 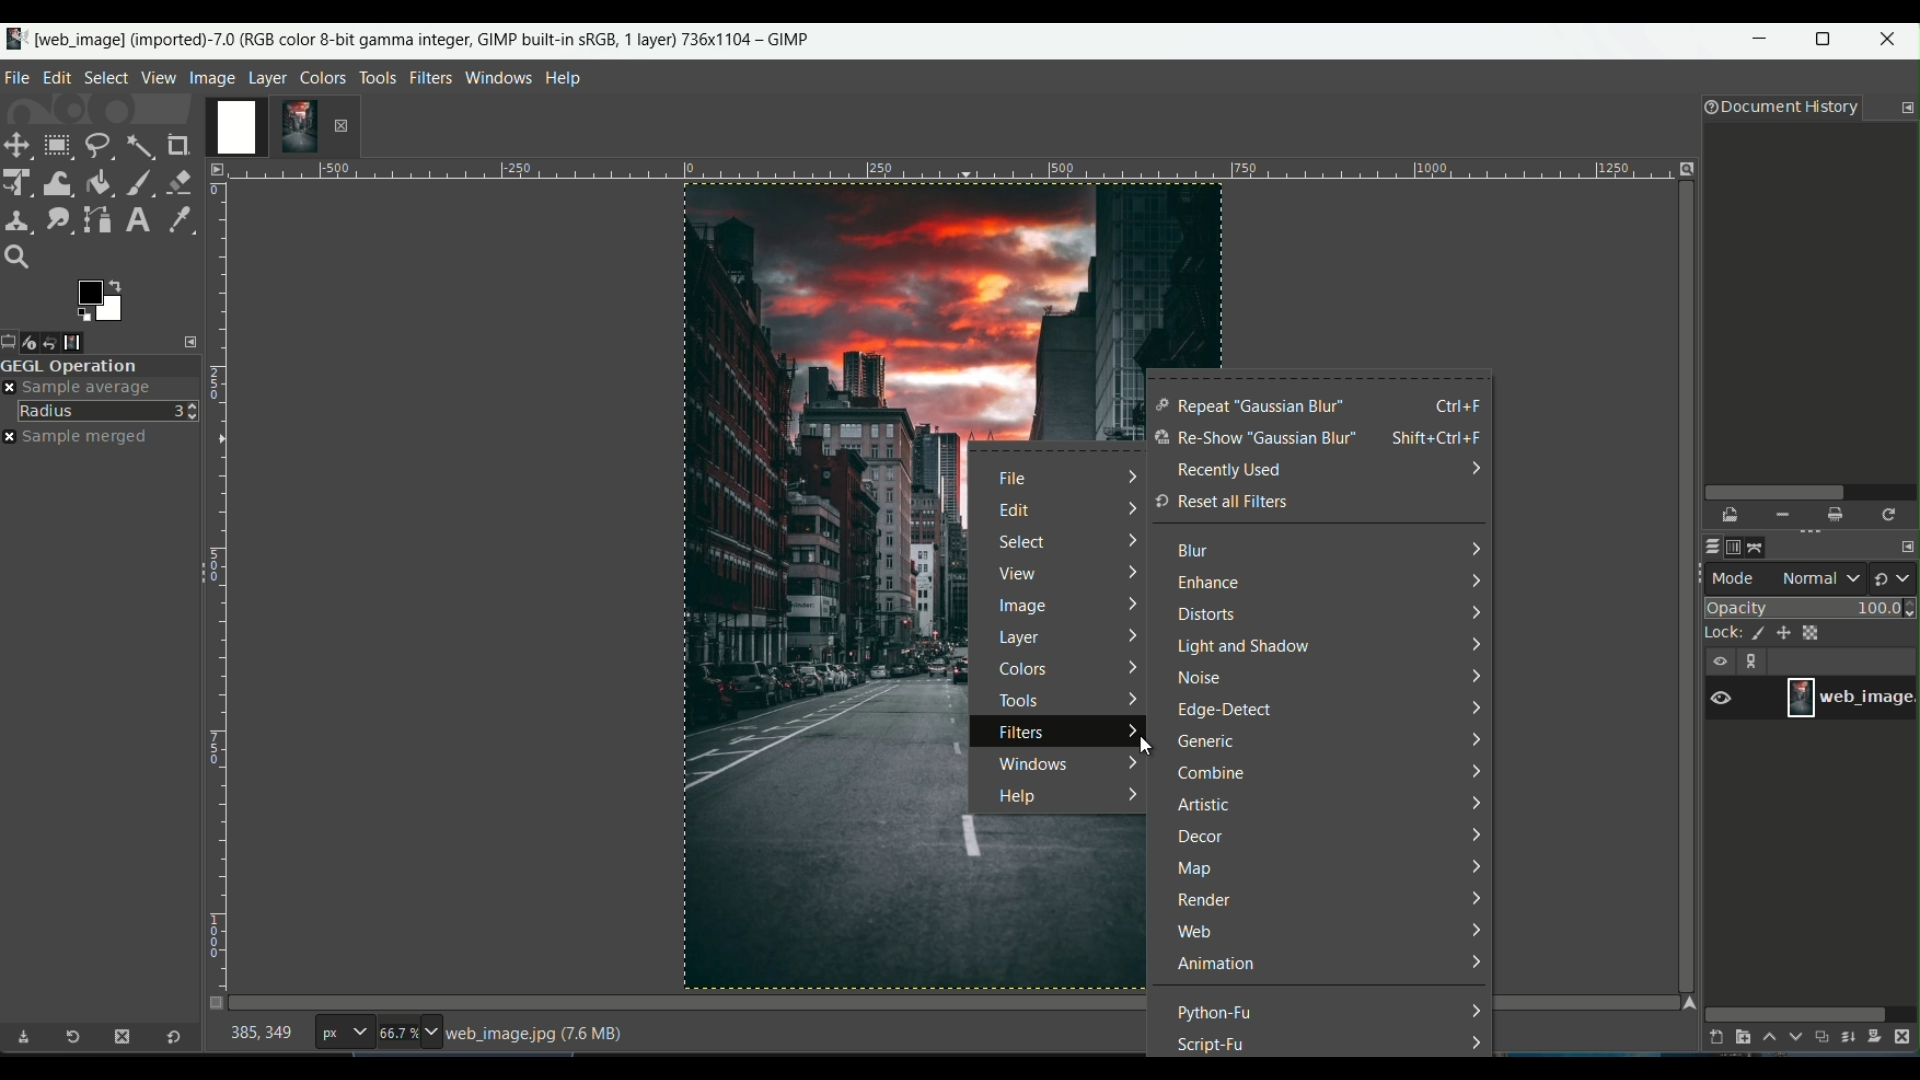 What do you see at coordinates (57, 219) in the screenshot?
I see `smudge tool` at bounding box center [57, 219].